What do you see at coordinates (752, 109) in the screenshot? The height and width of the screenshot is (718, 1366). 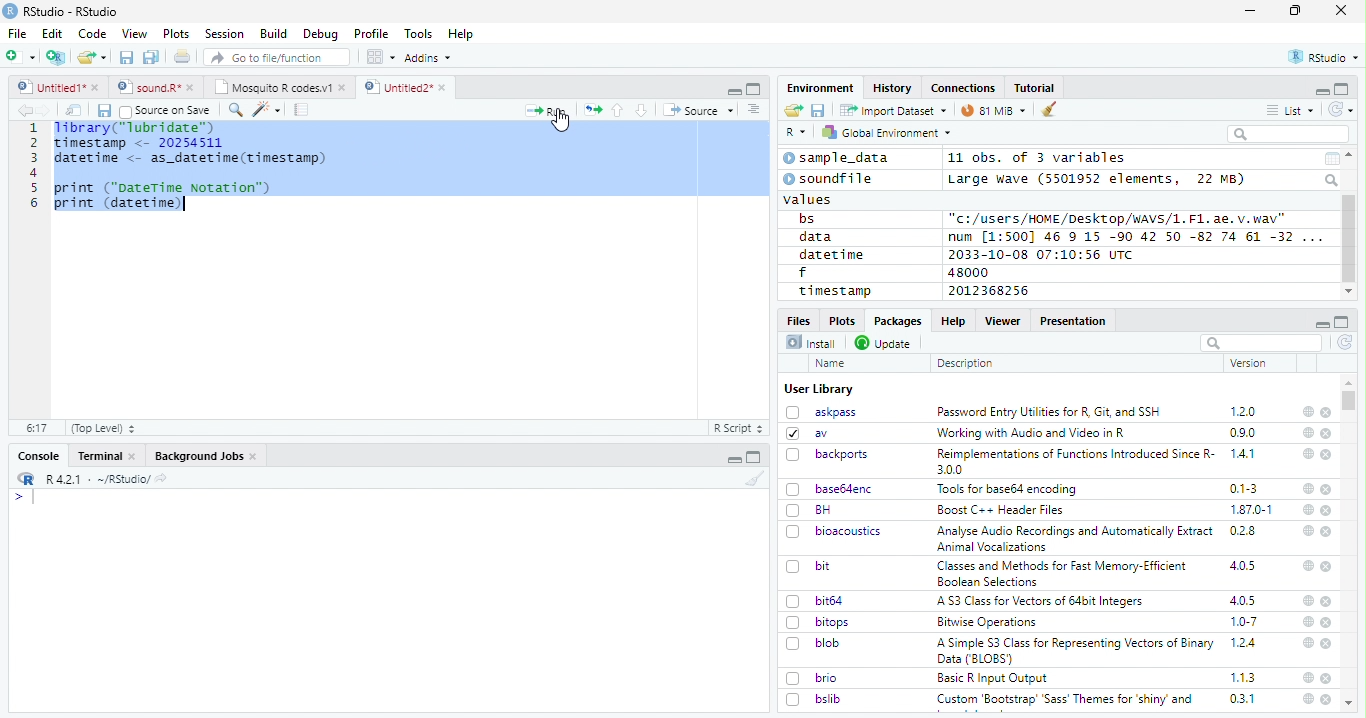 I see `Show document outline` at bounding box center [752, 109].